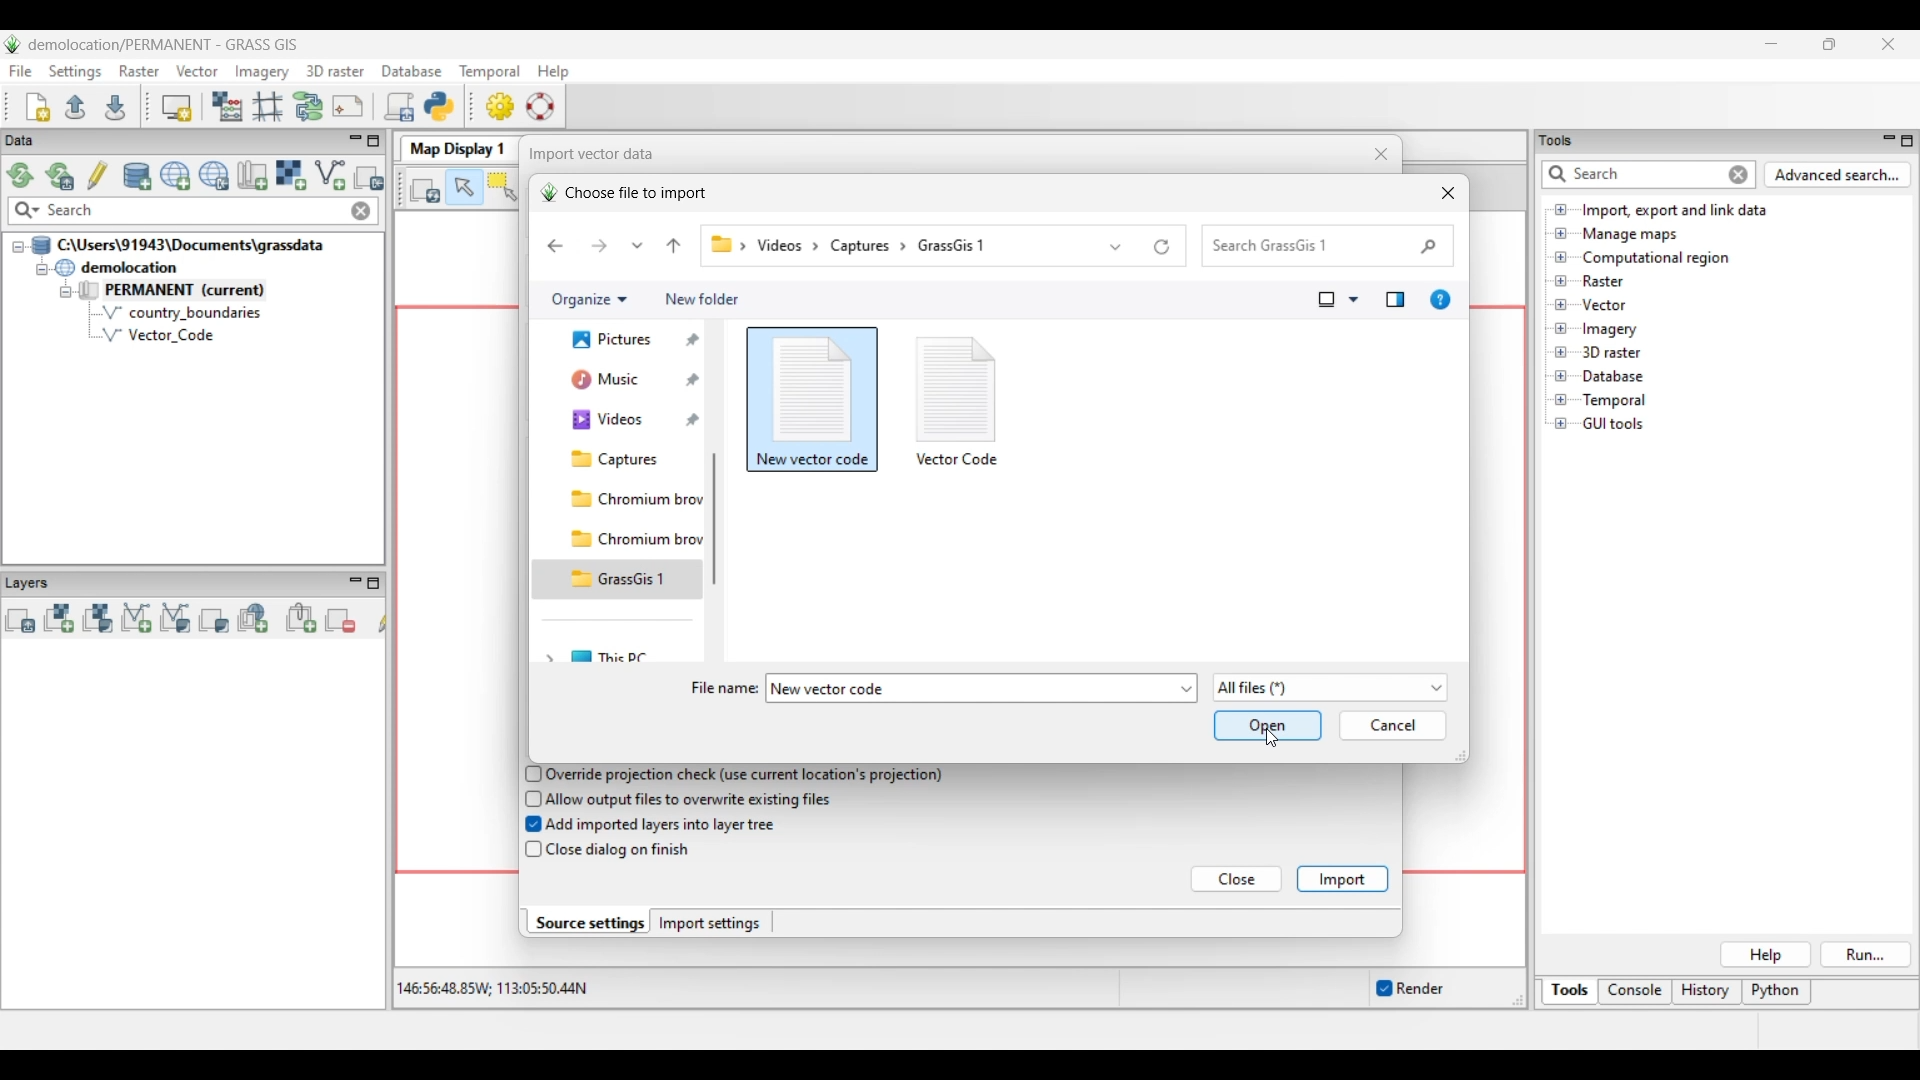 The height and width of the screenshot is (1080, 1920). Describe the element at coordinates (199, 291) in the screenshot. I see `Double click to collapse Permanent` at that location.